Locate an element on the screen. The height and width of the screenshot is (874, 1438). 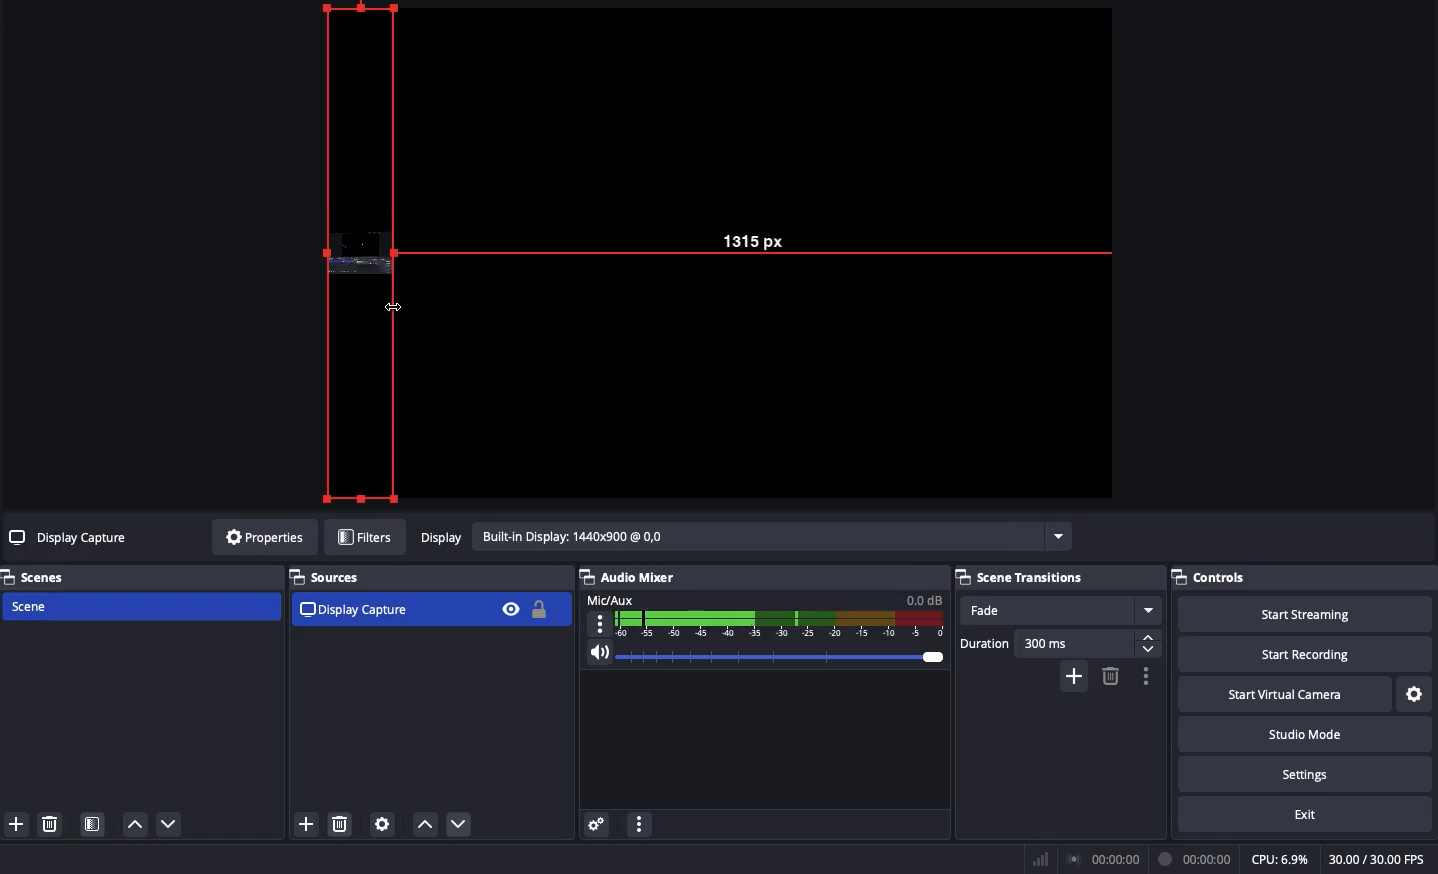
Add is located at coordinates (305, 826).